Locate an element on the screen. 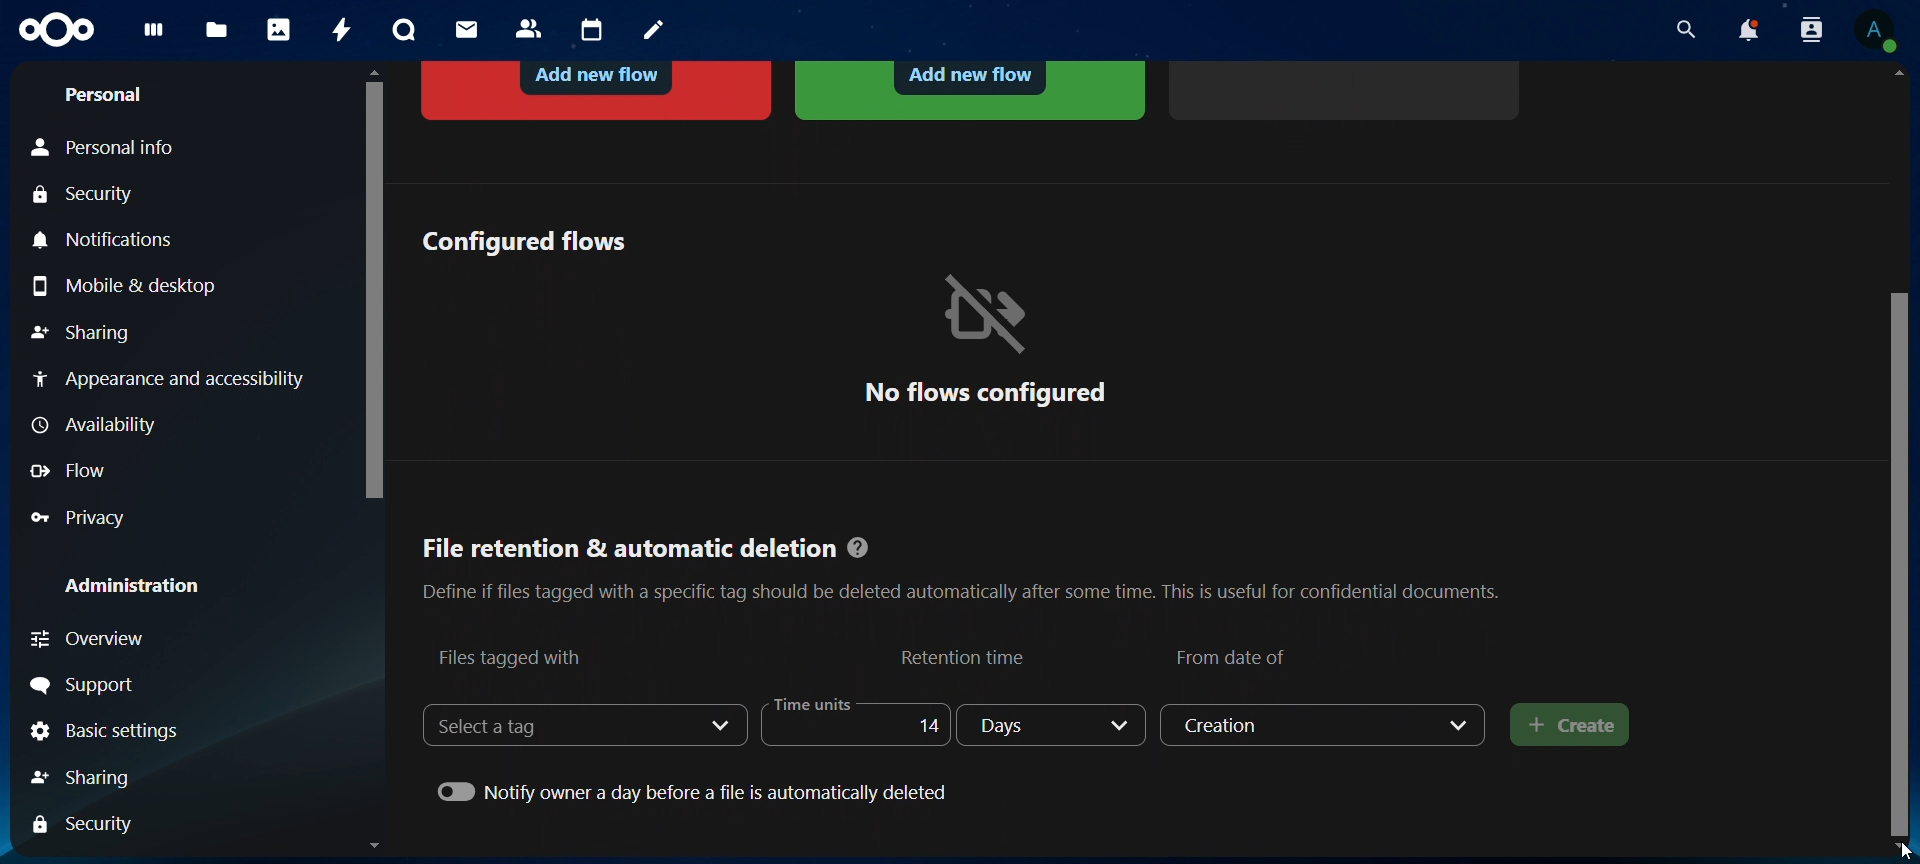 The height and width of the screenshot is (864, 1920). security is located at coordinates (89, 196).